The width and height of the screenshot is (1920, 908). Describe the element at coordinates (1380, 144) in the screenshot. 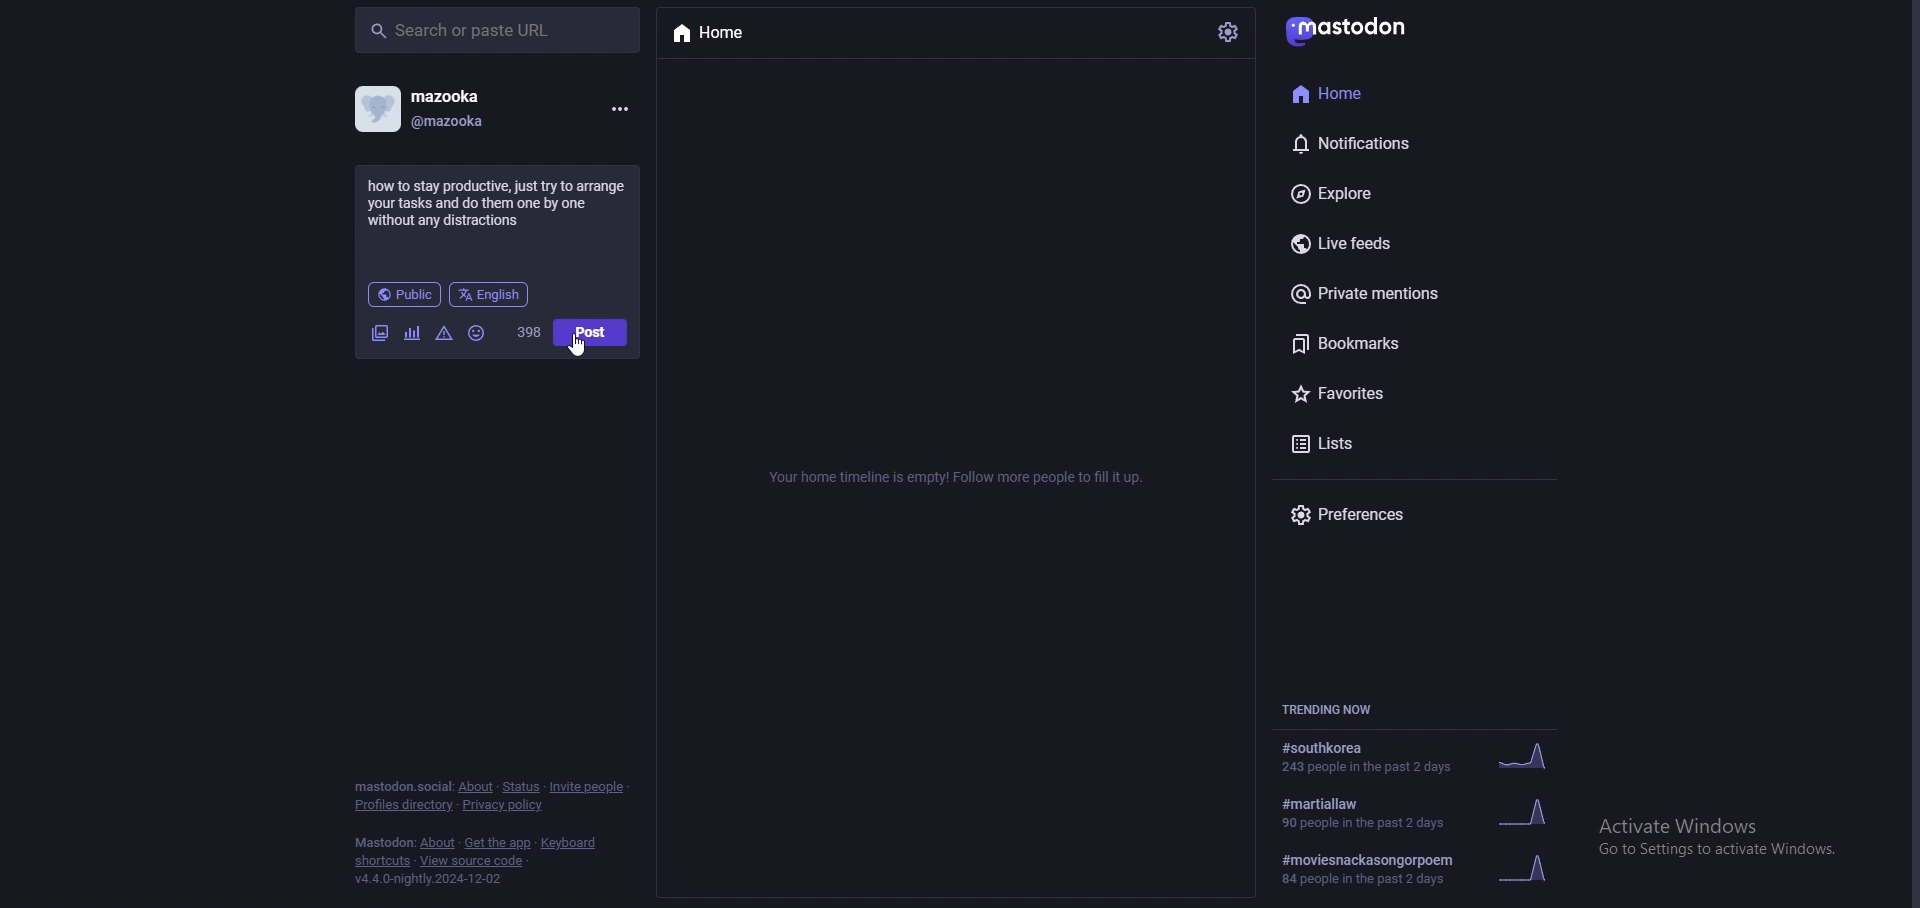

I see `notifications` at that location.